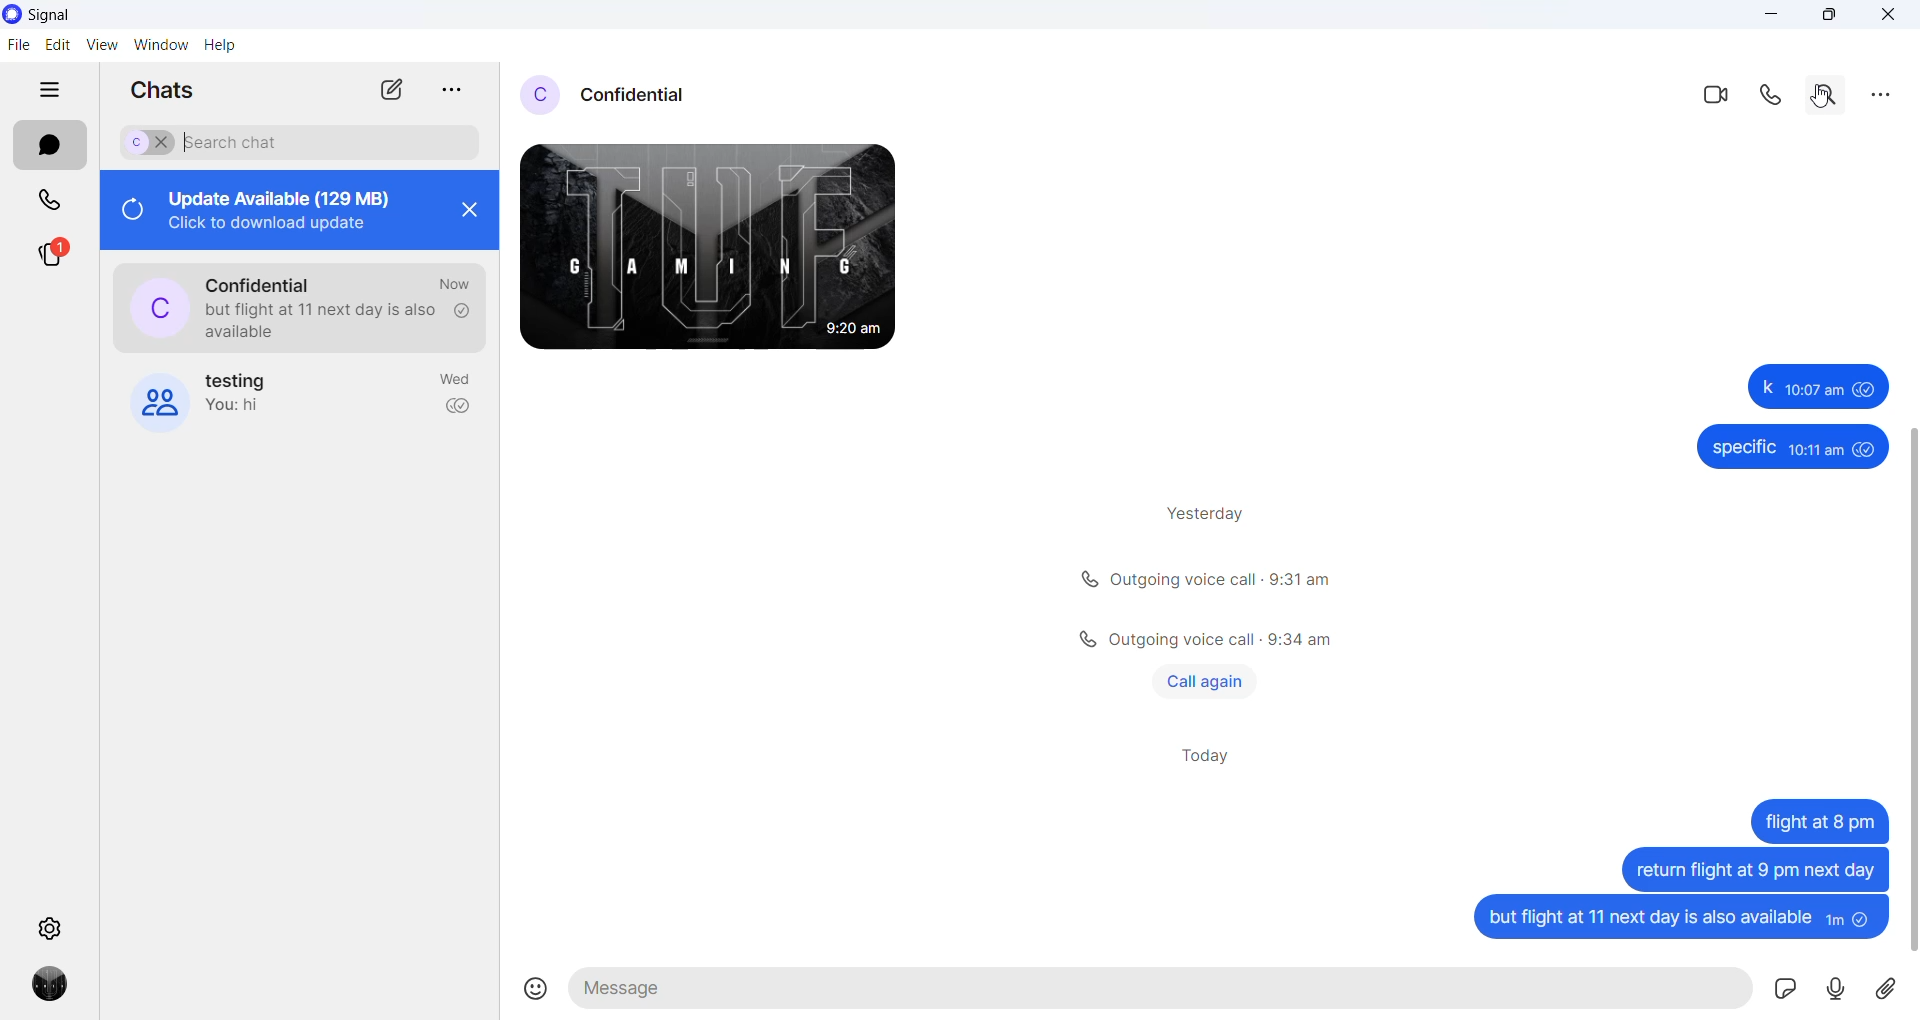  I want to click on last message, so click(326, 321).